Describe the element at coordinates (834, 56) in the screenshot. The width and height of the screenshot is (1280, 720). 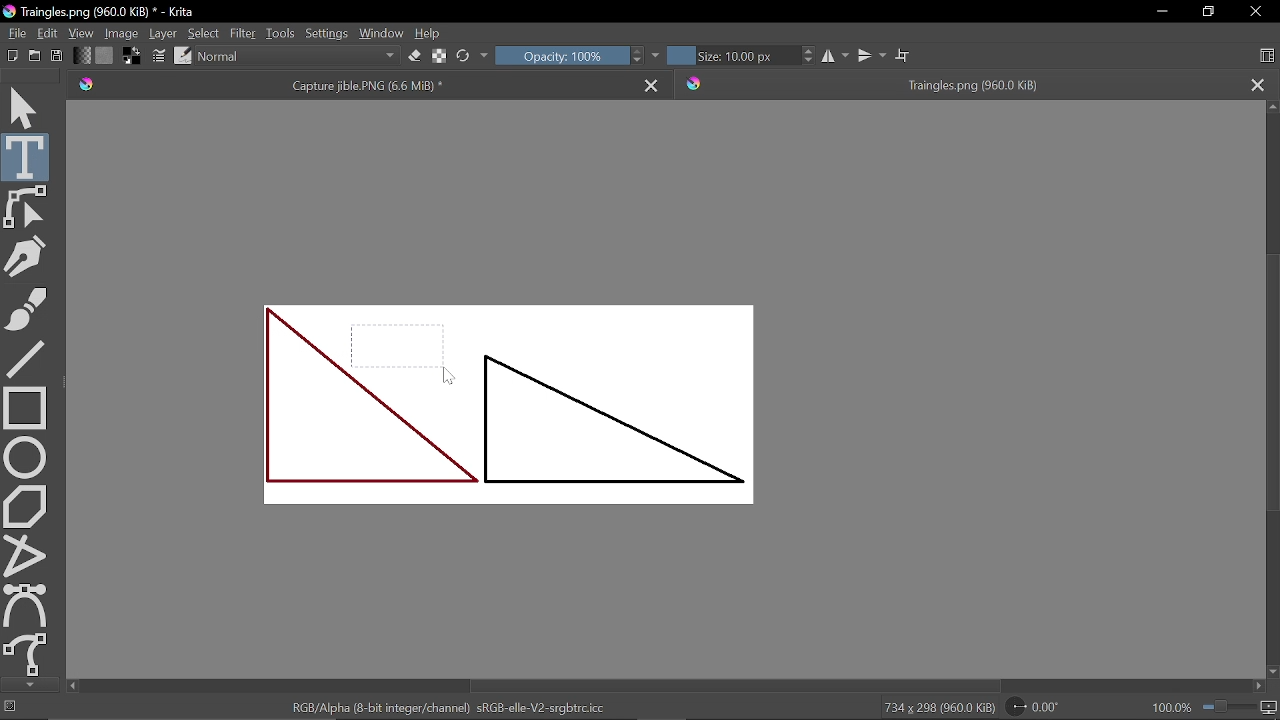
I see `Horizontal mirror tool` at that location.